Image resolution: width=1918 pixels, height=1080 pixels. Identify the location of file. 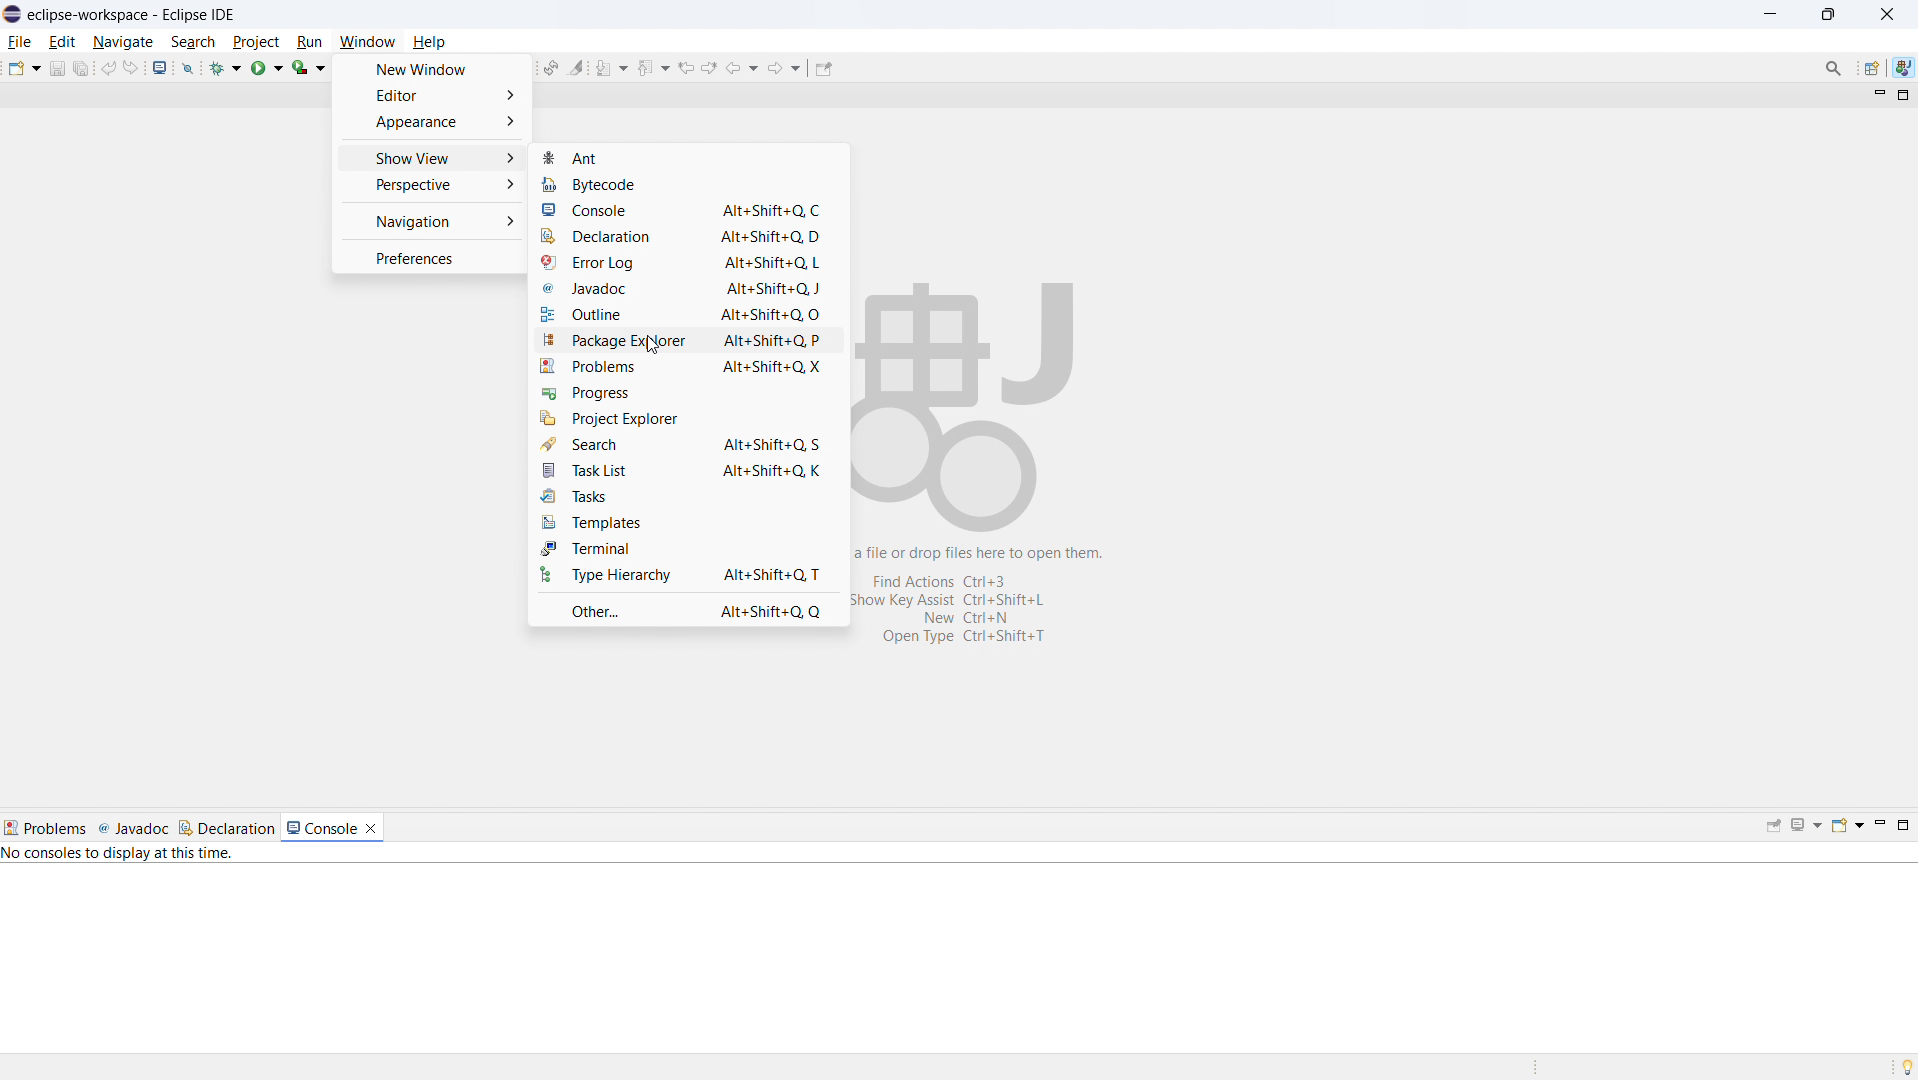
(20, 41).